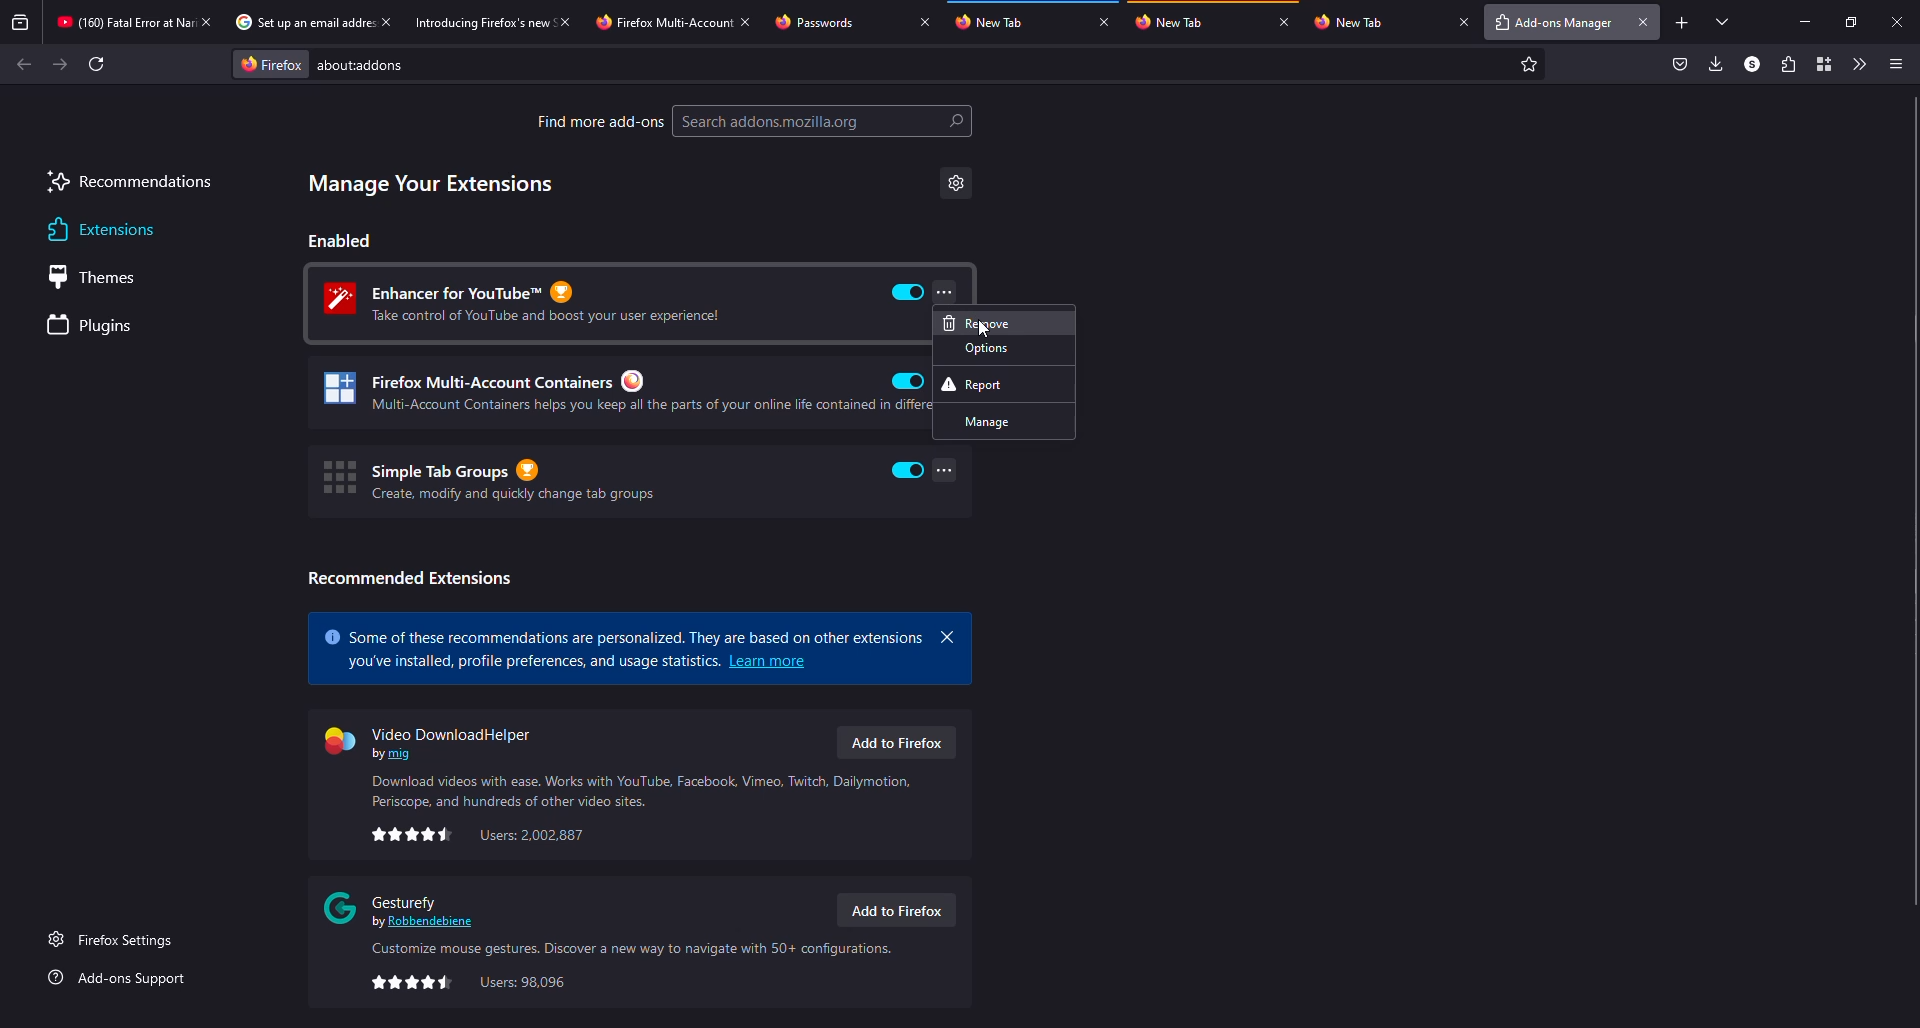 The height and width of the screenshot is (1028, 1920). What do you see at coordinates (998, 20) in the screenshot?
I see `tab` at bounding box center [998, 20].